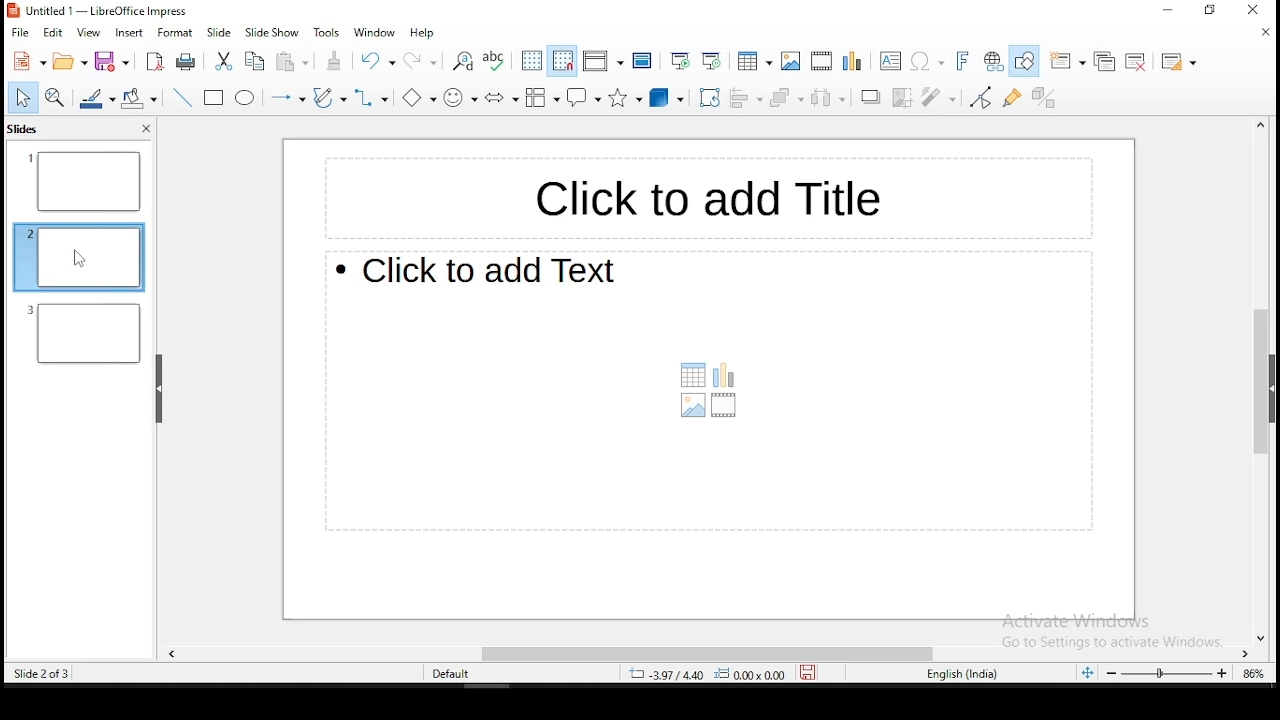  What do you see at coordinates (928, 61) in the screenshot?
I see `insert special characters` at bounding box center [928, 61].